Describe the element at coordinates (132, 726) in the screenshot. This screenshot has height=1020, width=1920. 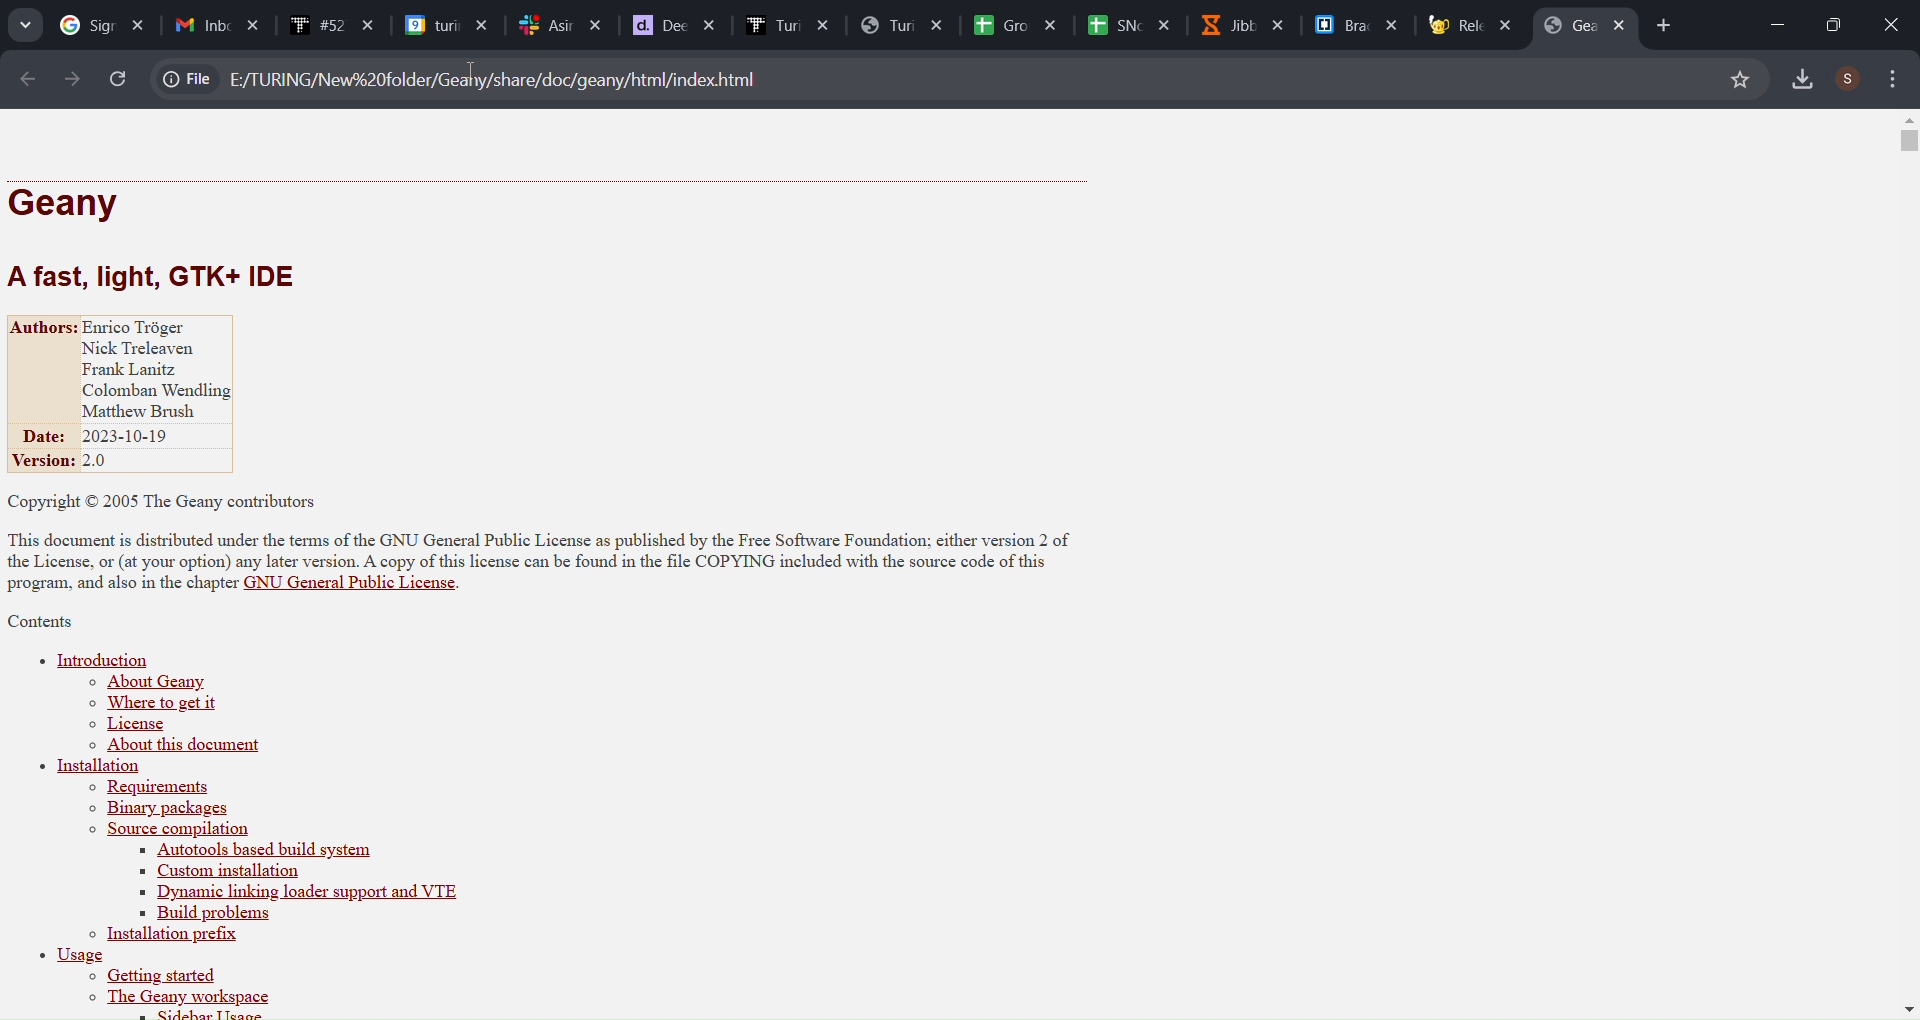
I see `license` at that location.